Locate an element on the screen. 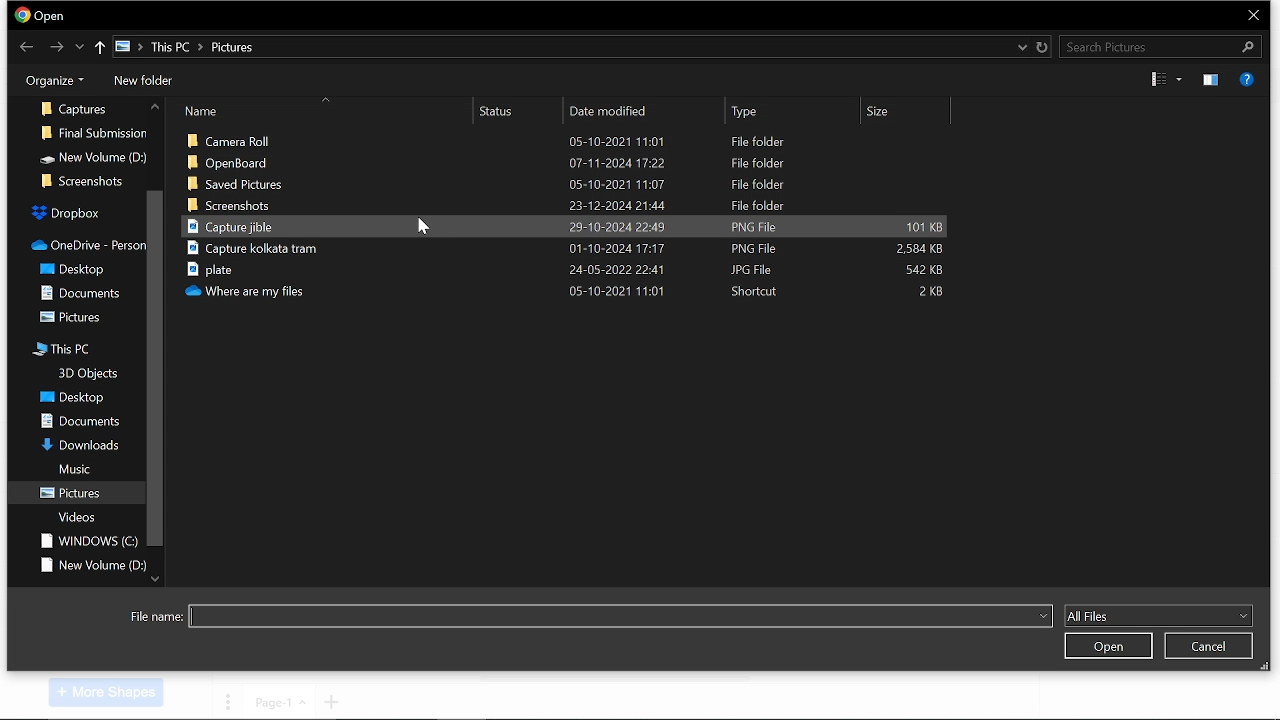 This screenshot has height=720, width=1280. files is located at coordinates (566, 251).